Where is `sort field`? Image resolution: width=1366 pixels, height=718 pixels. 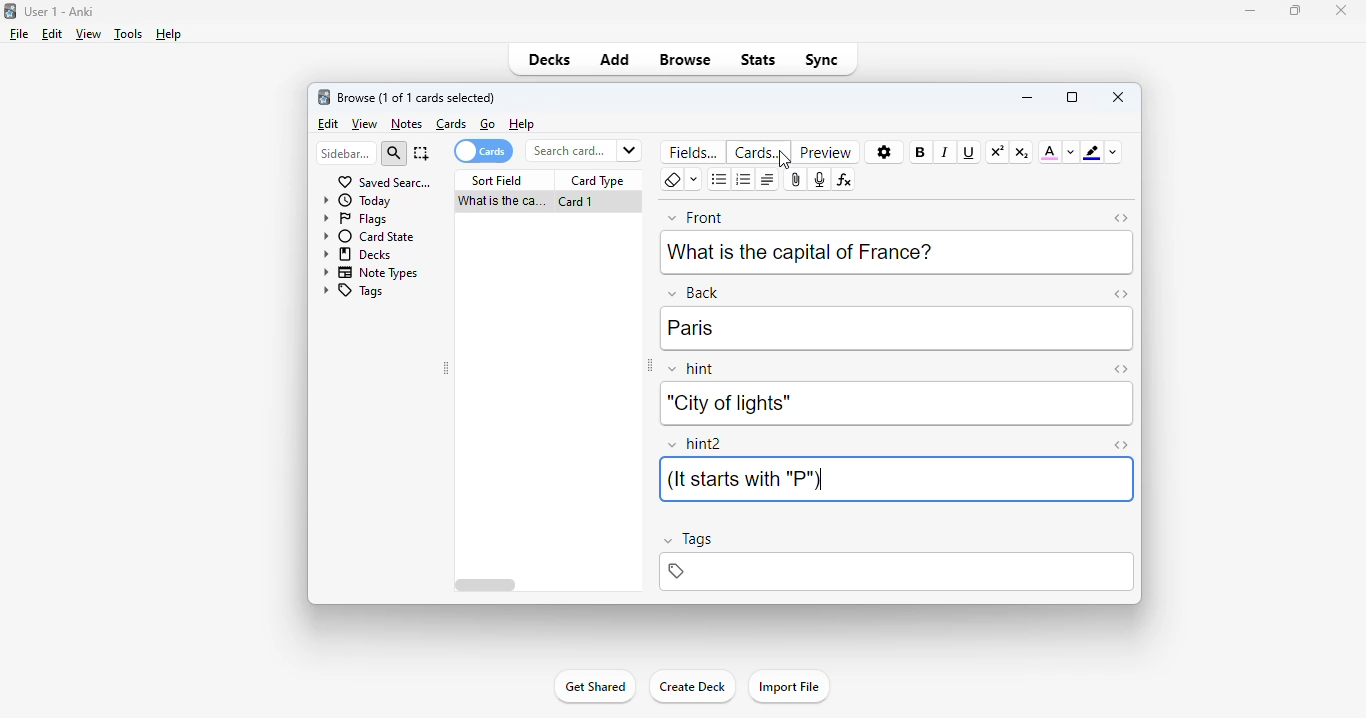 sort field is located at coordinates (497, 181).